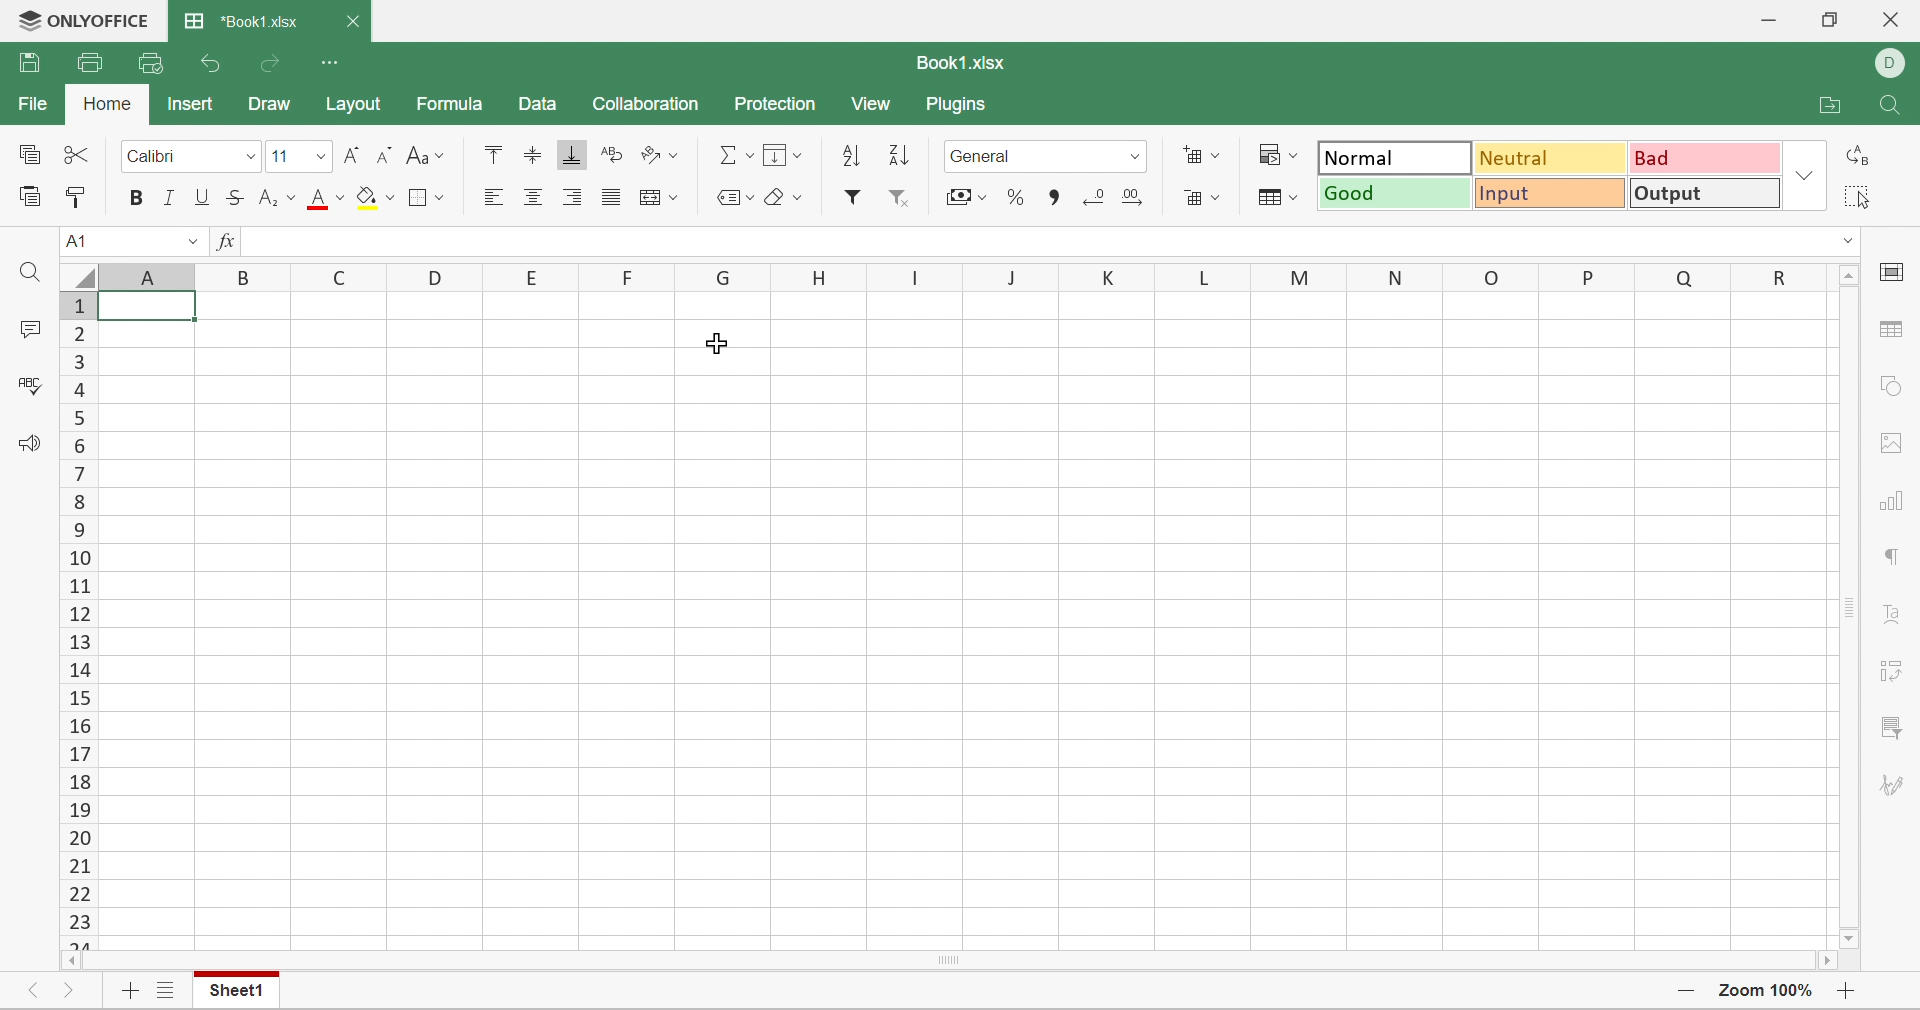 The width and height of the screenshot is (1920, 1010). What do you see at coordinates (658, 155) in the screenshot?
I see `Orientation` at bounding box center [658, 155].